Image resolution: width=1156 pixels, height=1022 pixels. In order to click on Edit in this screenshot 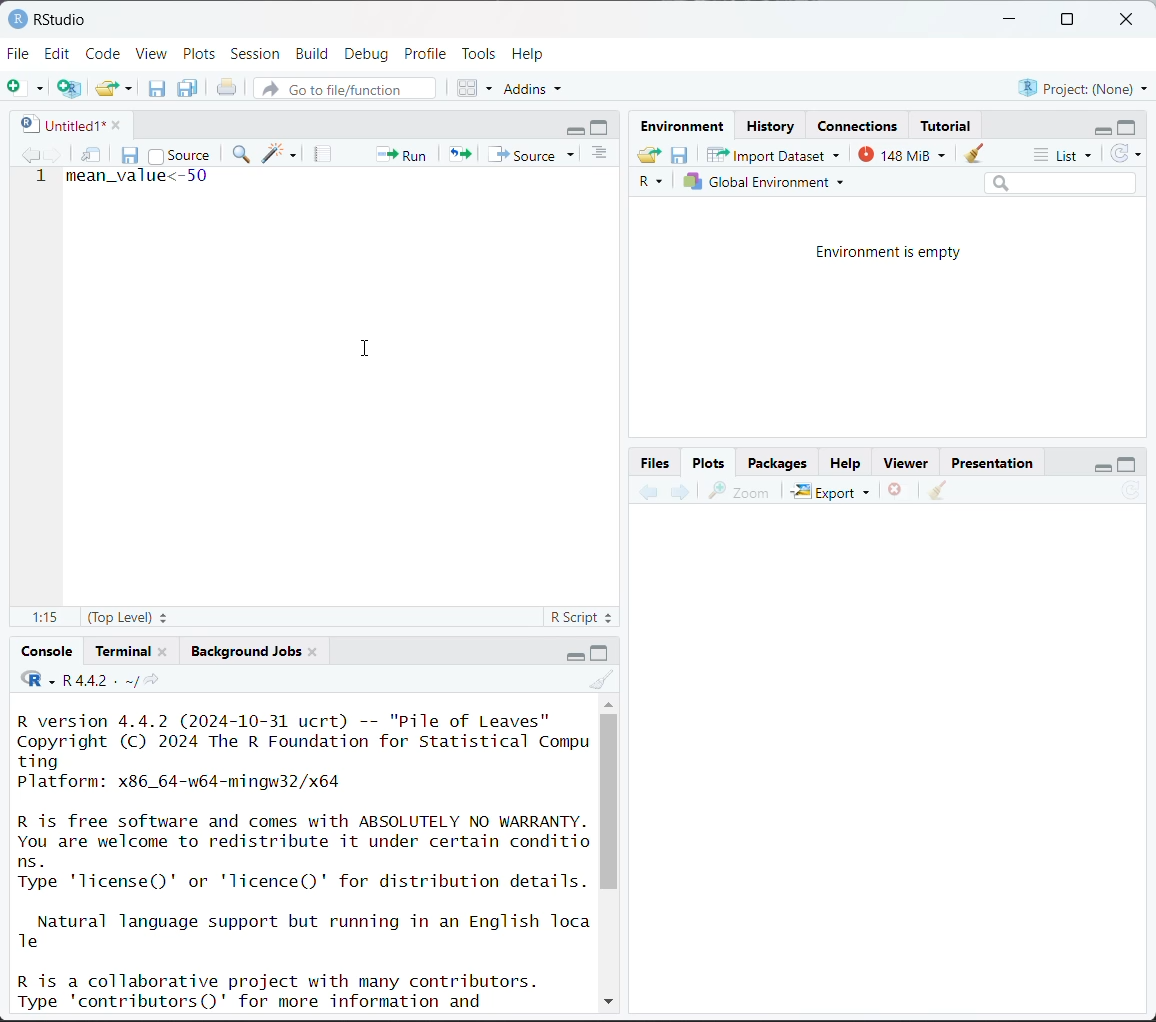, I will do `click(60, 53)`.